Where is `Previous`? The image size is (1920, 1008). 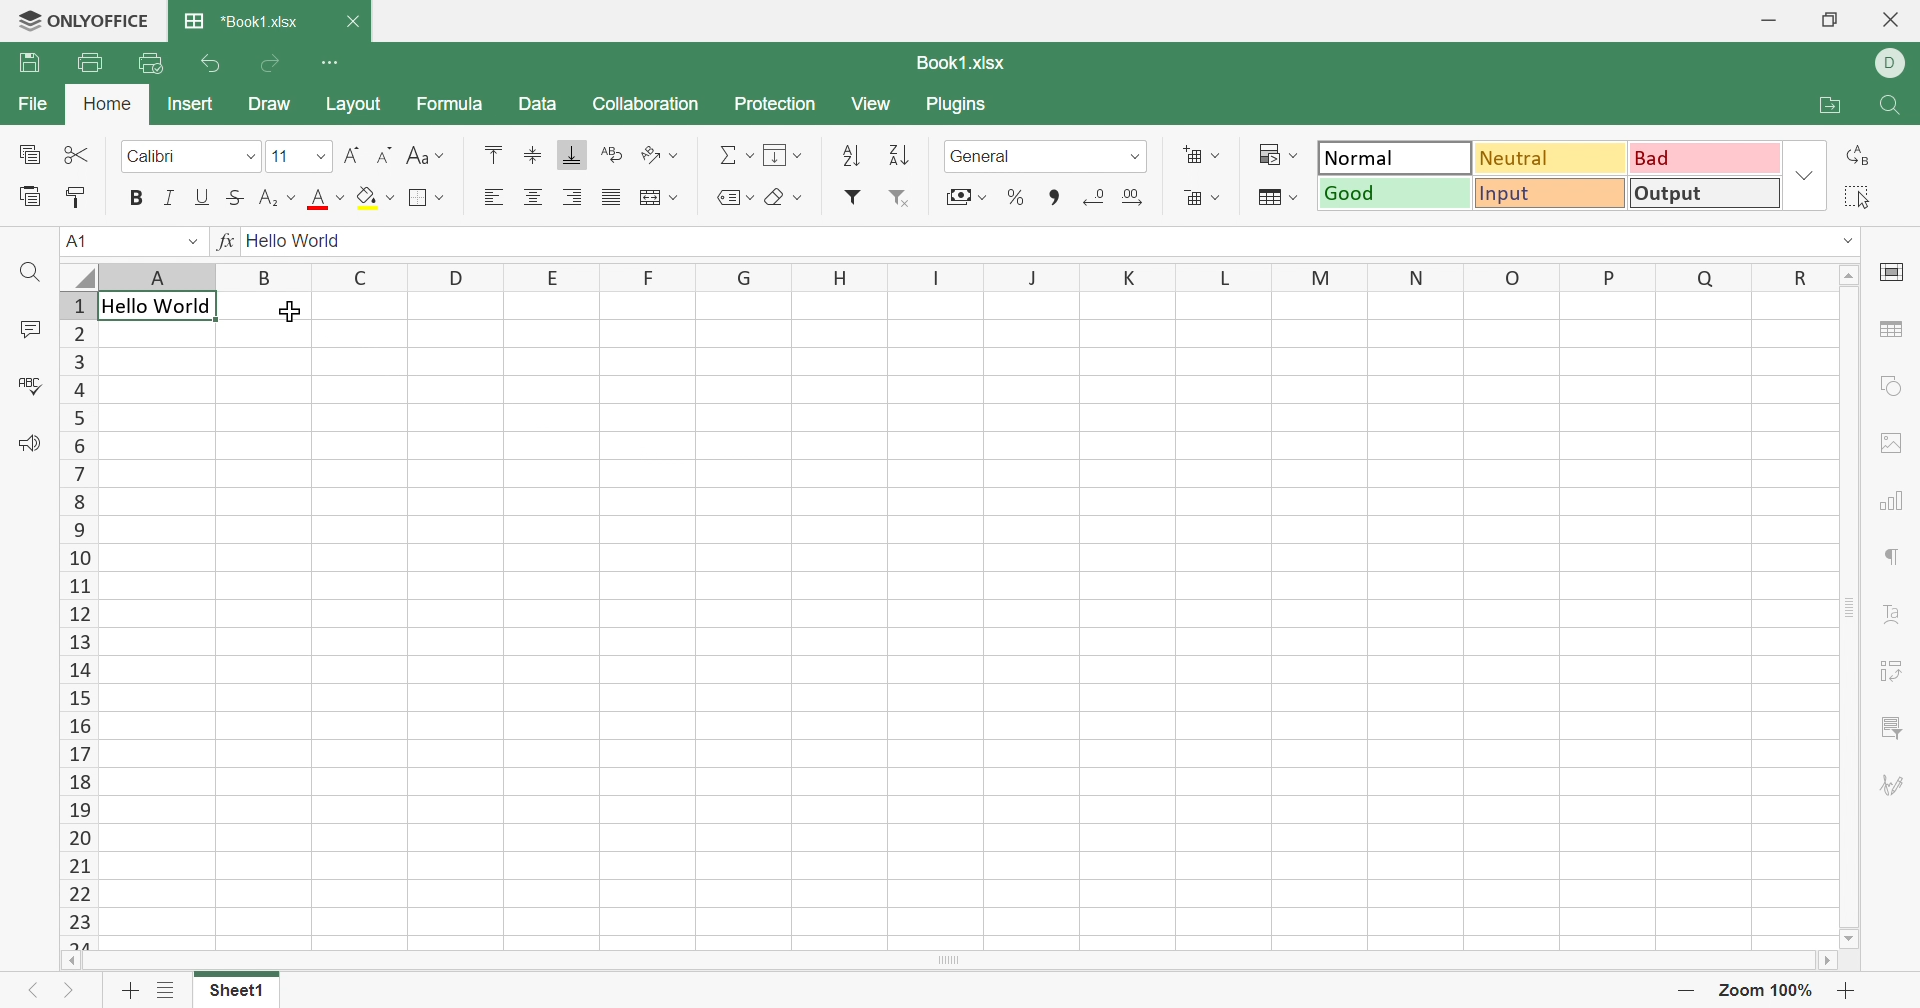
Previous is located at coordinates (35, 995).